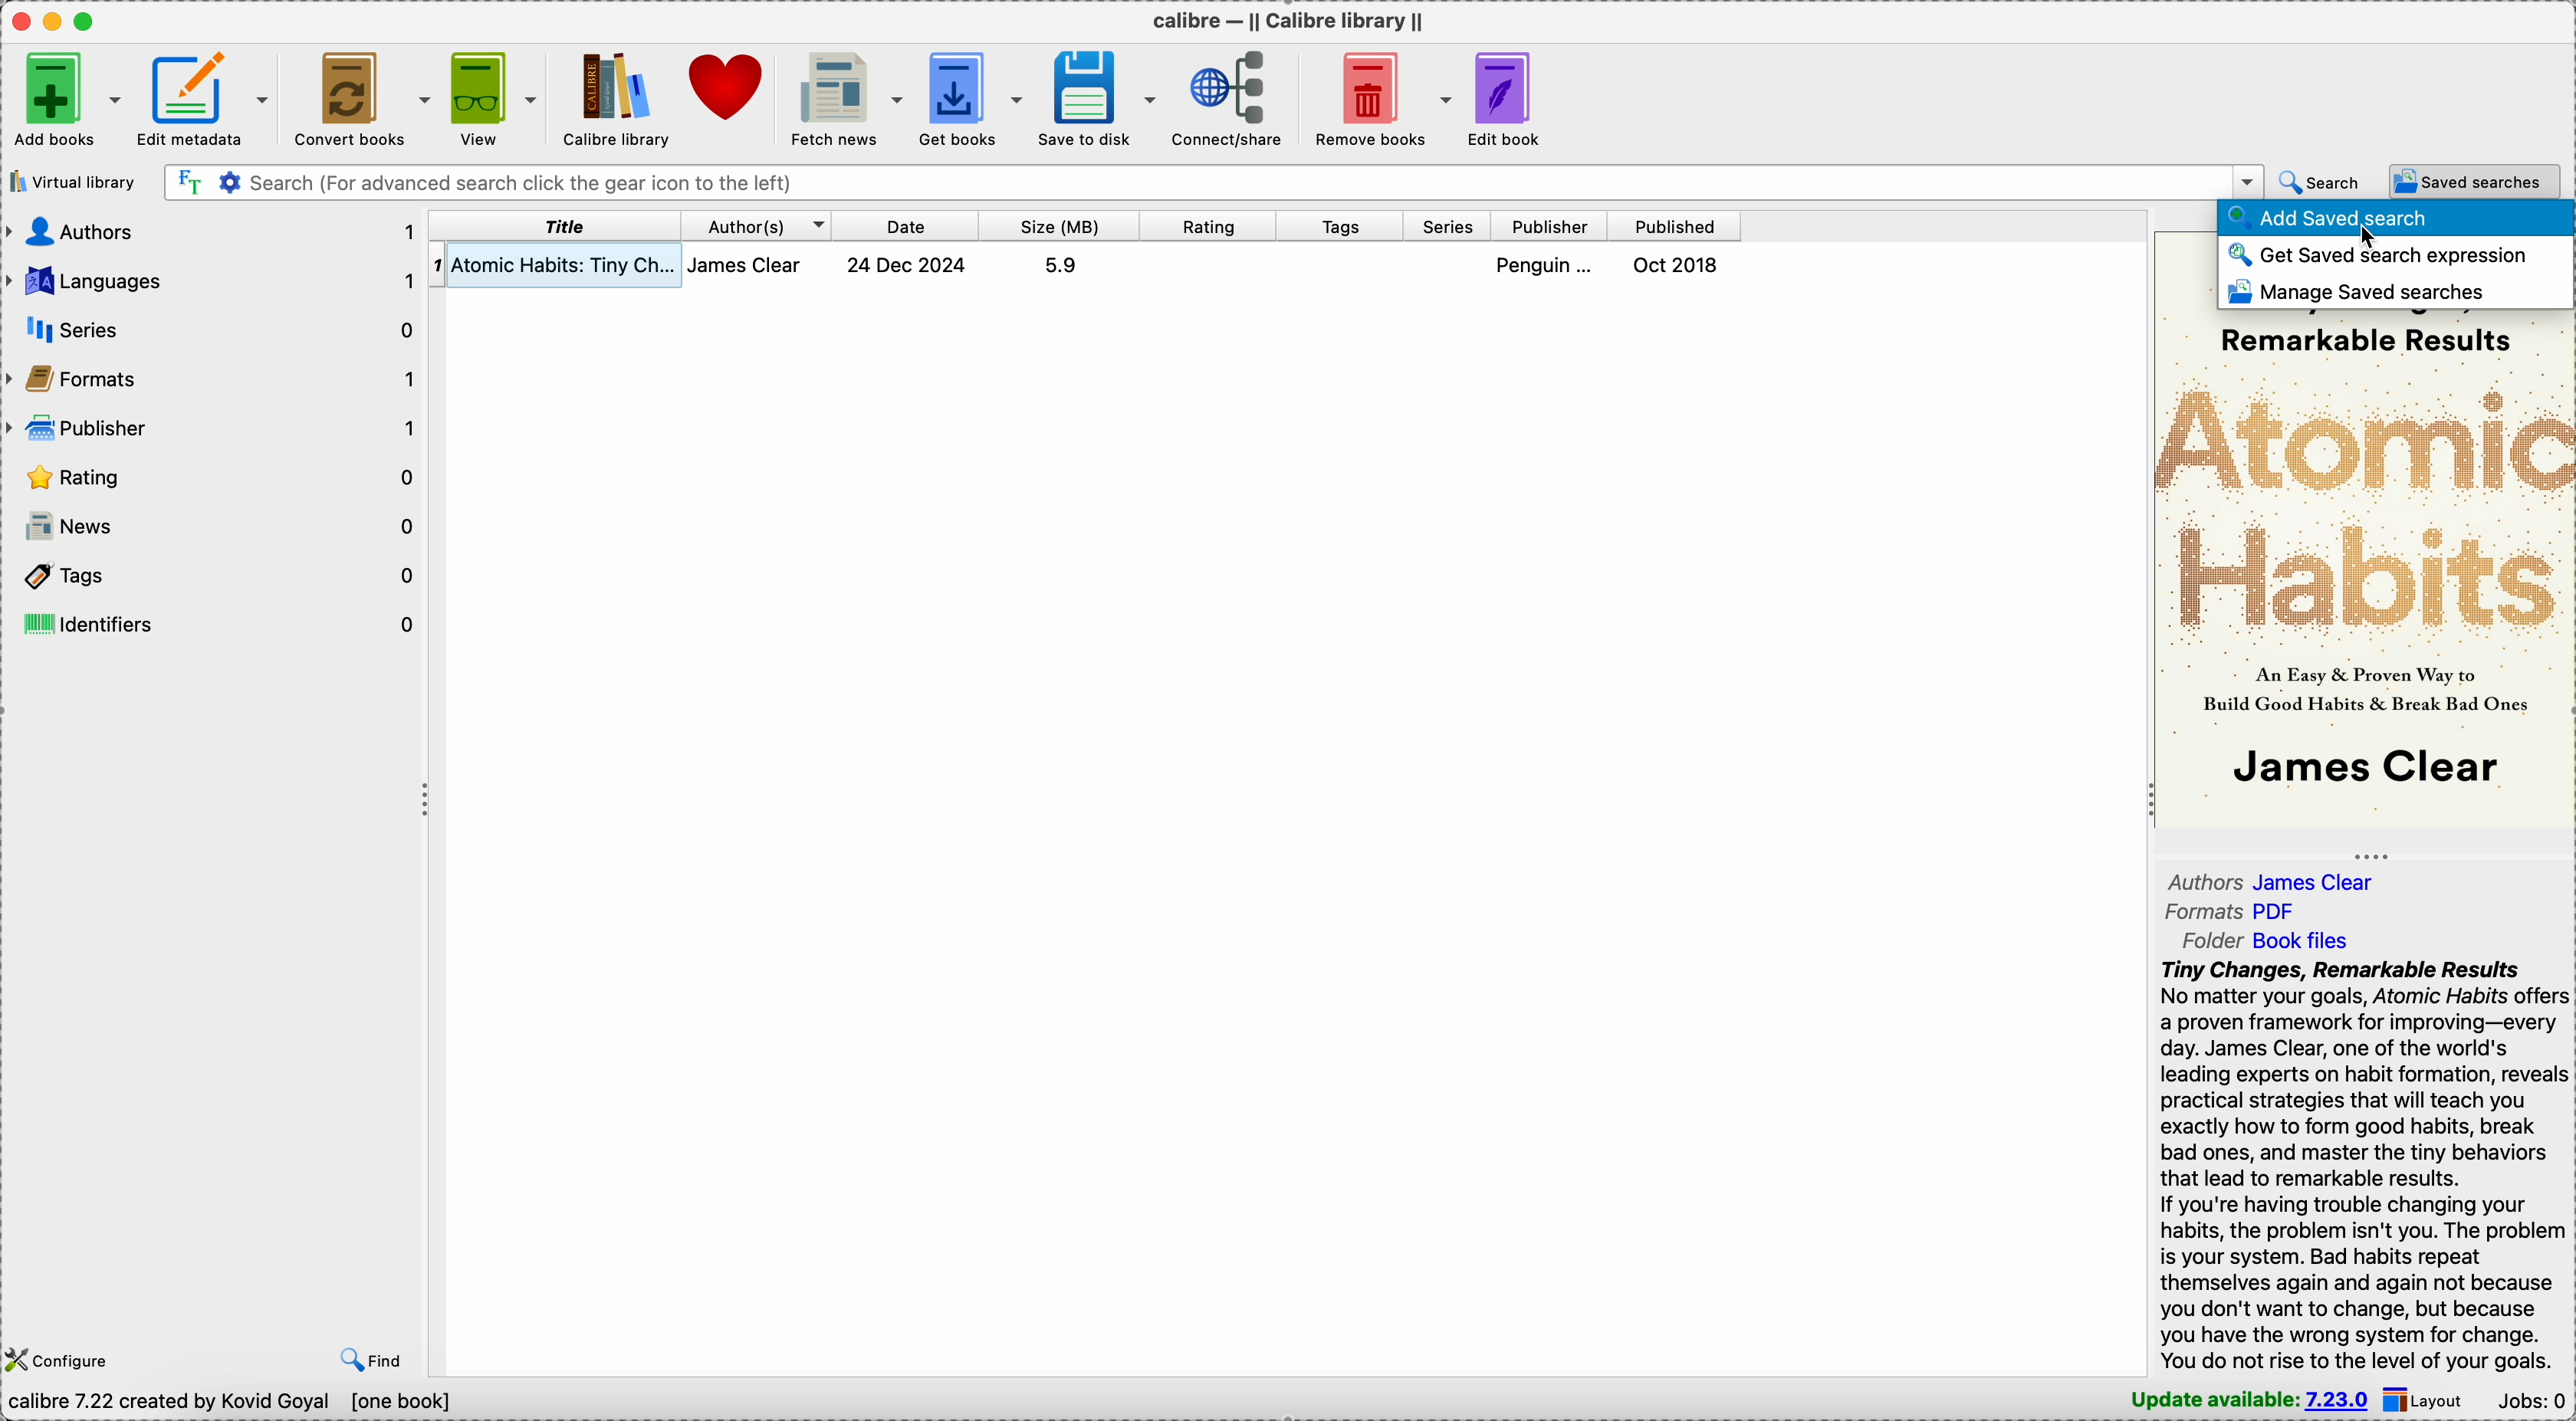  Describe the element at coordinates (213, 479) in the screenshot. I see `rating` at that location.